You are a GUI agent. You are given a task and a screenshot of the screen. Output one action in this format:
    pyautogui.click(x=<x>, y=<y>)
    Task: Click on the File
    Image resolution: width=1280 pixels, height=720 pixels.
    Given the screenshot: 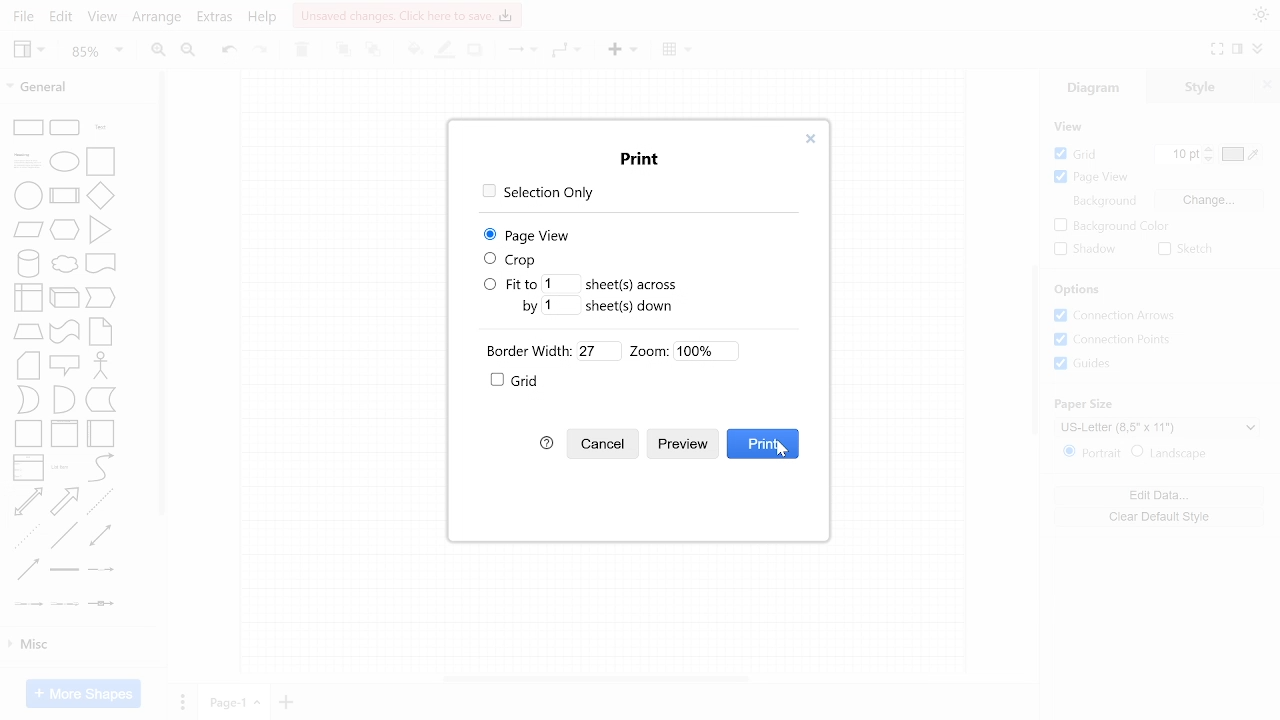 What is the action you would take?
    pyautogui.click(x=22, y=17)
    